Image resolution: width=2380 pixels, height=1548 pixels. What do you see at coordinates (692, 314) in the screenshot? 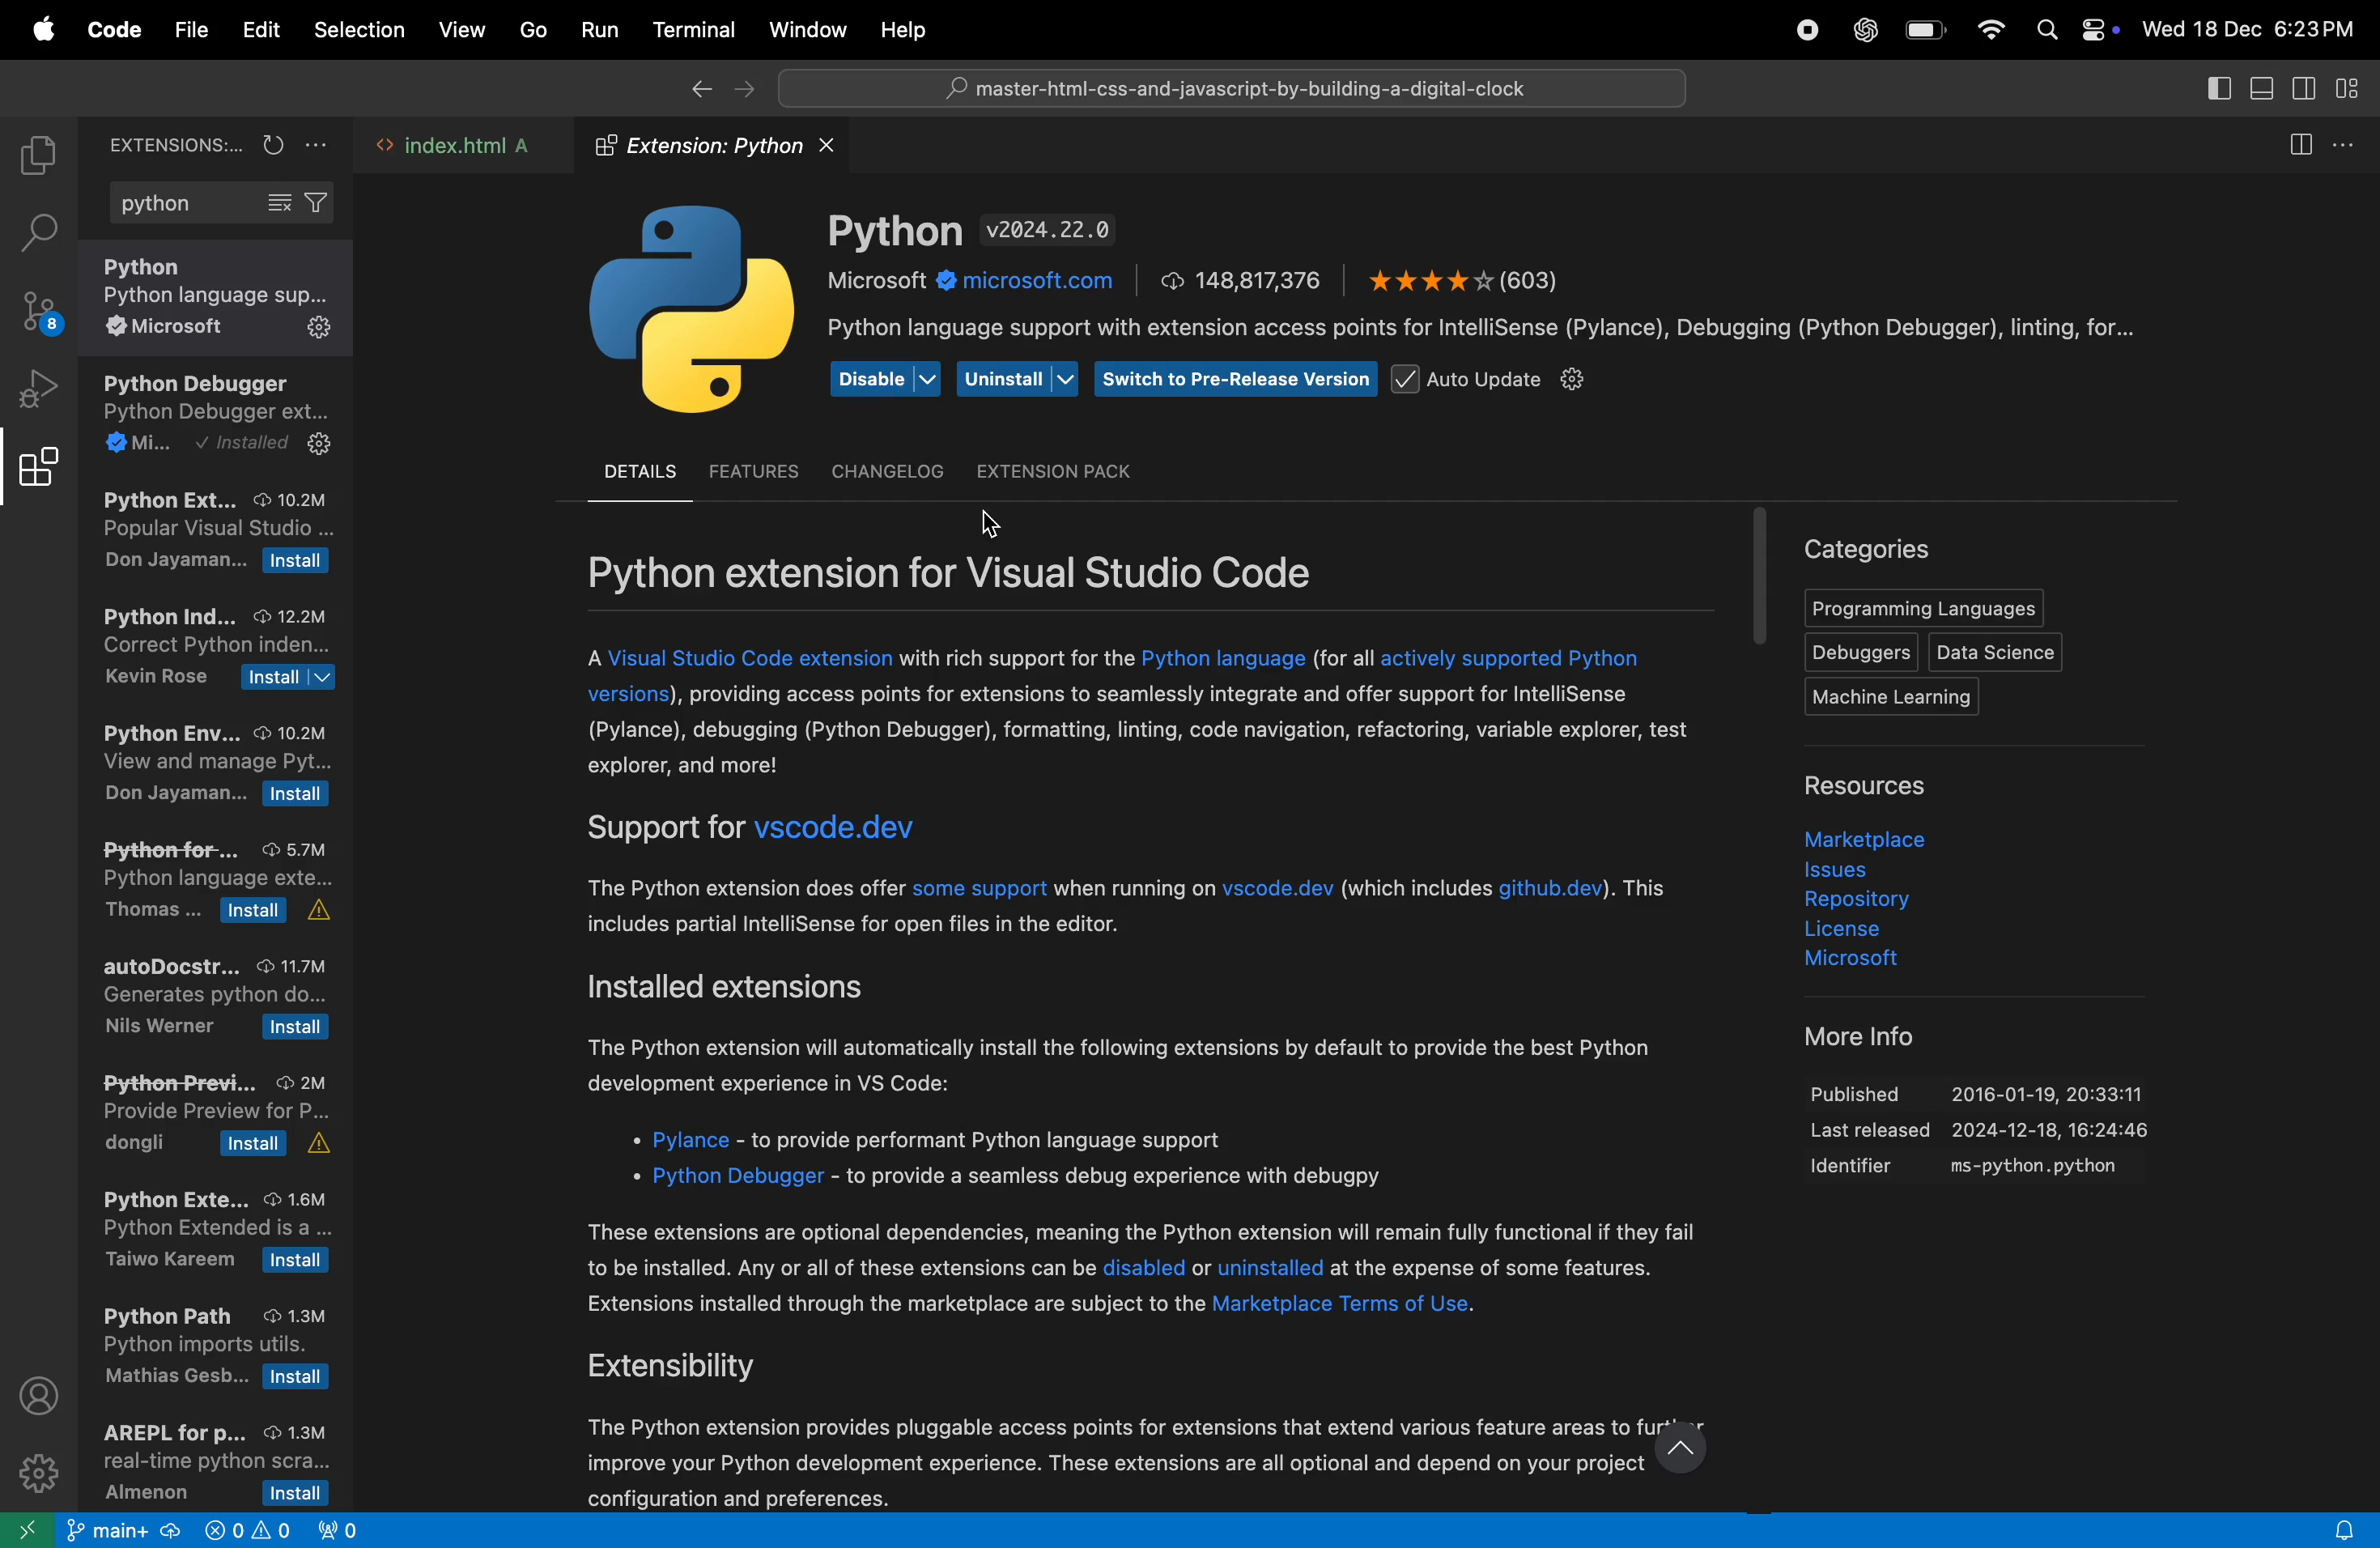
I see `python` at bounding box center [692, 314].